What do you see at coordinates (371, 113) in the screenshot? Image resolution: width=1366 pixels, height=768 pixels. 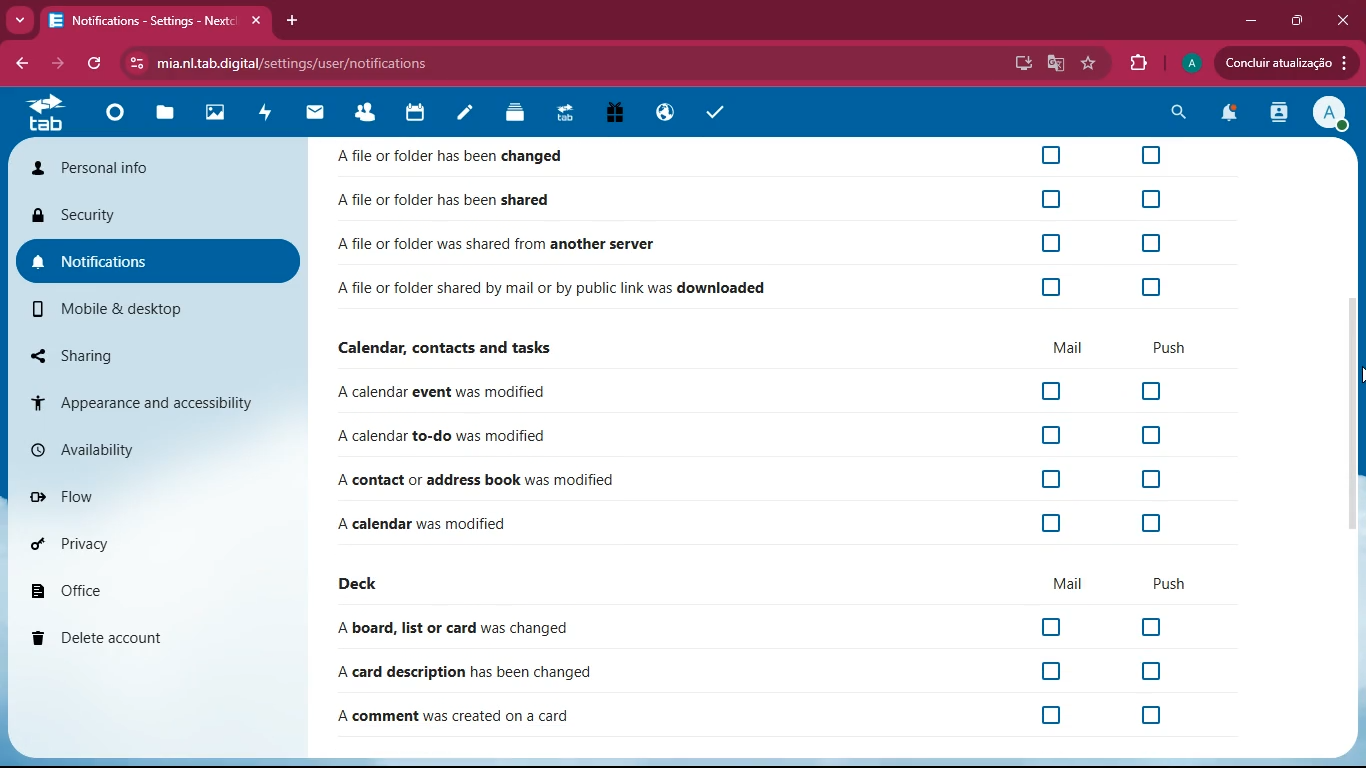 I see `friends` at bounding box center [371, 113].